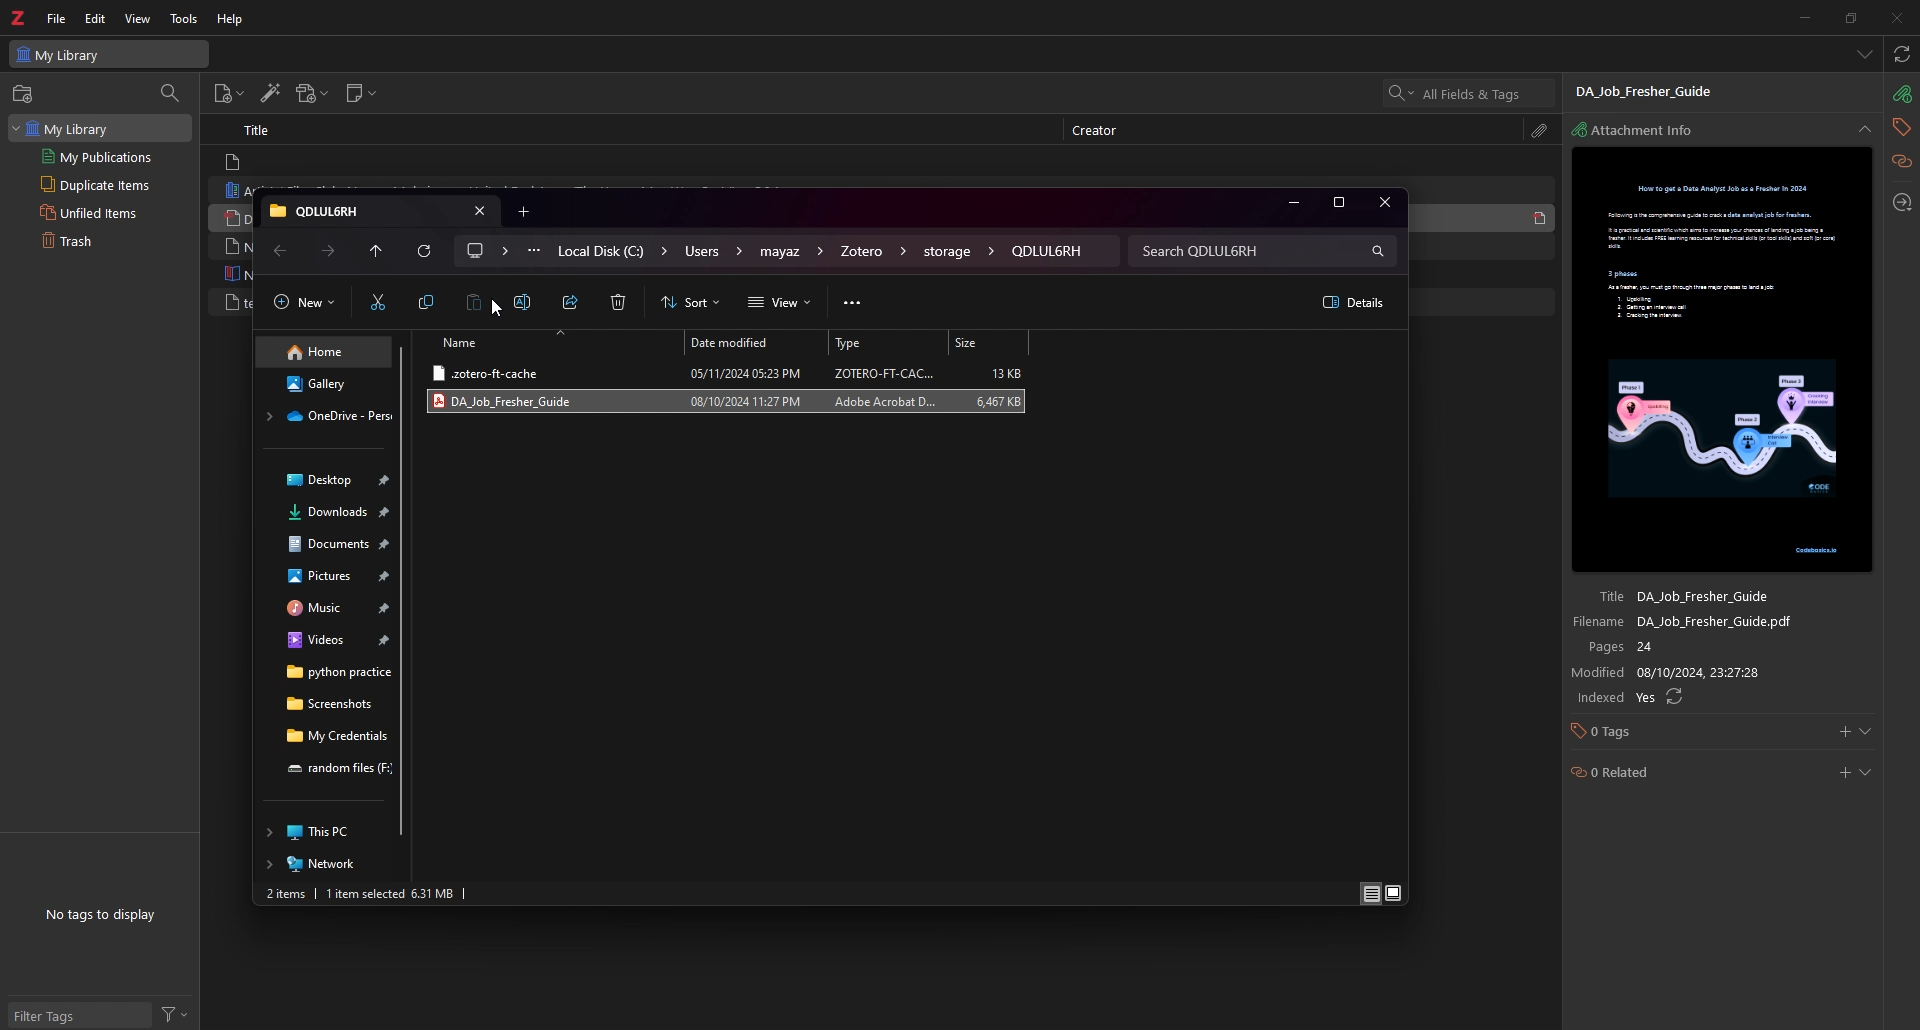 This screenshot has width=1920, height=1030. Describe the element at coordinates (426, 305) in the screenshot. I see `copy` at that location.